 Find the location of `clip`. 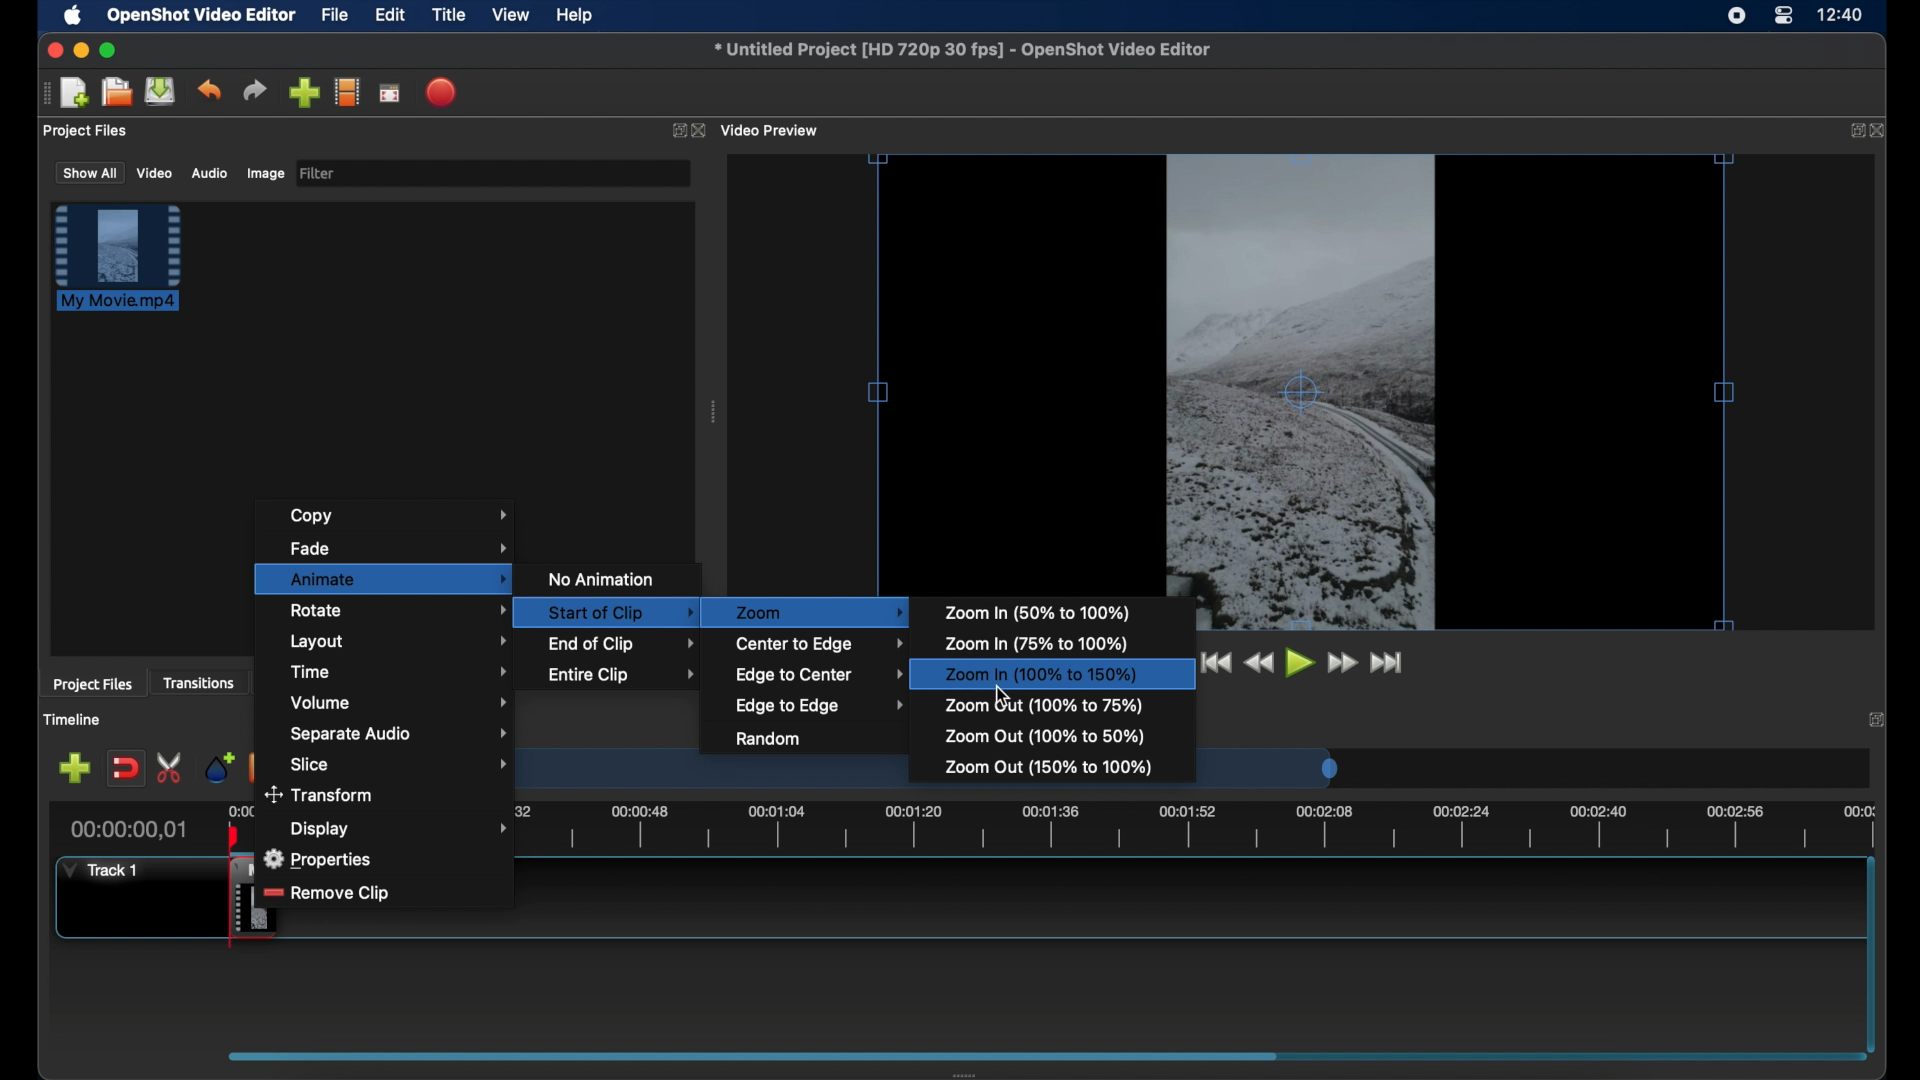

clip is located at coordinates (217, 905).